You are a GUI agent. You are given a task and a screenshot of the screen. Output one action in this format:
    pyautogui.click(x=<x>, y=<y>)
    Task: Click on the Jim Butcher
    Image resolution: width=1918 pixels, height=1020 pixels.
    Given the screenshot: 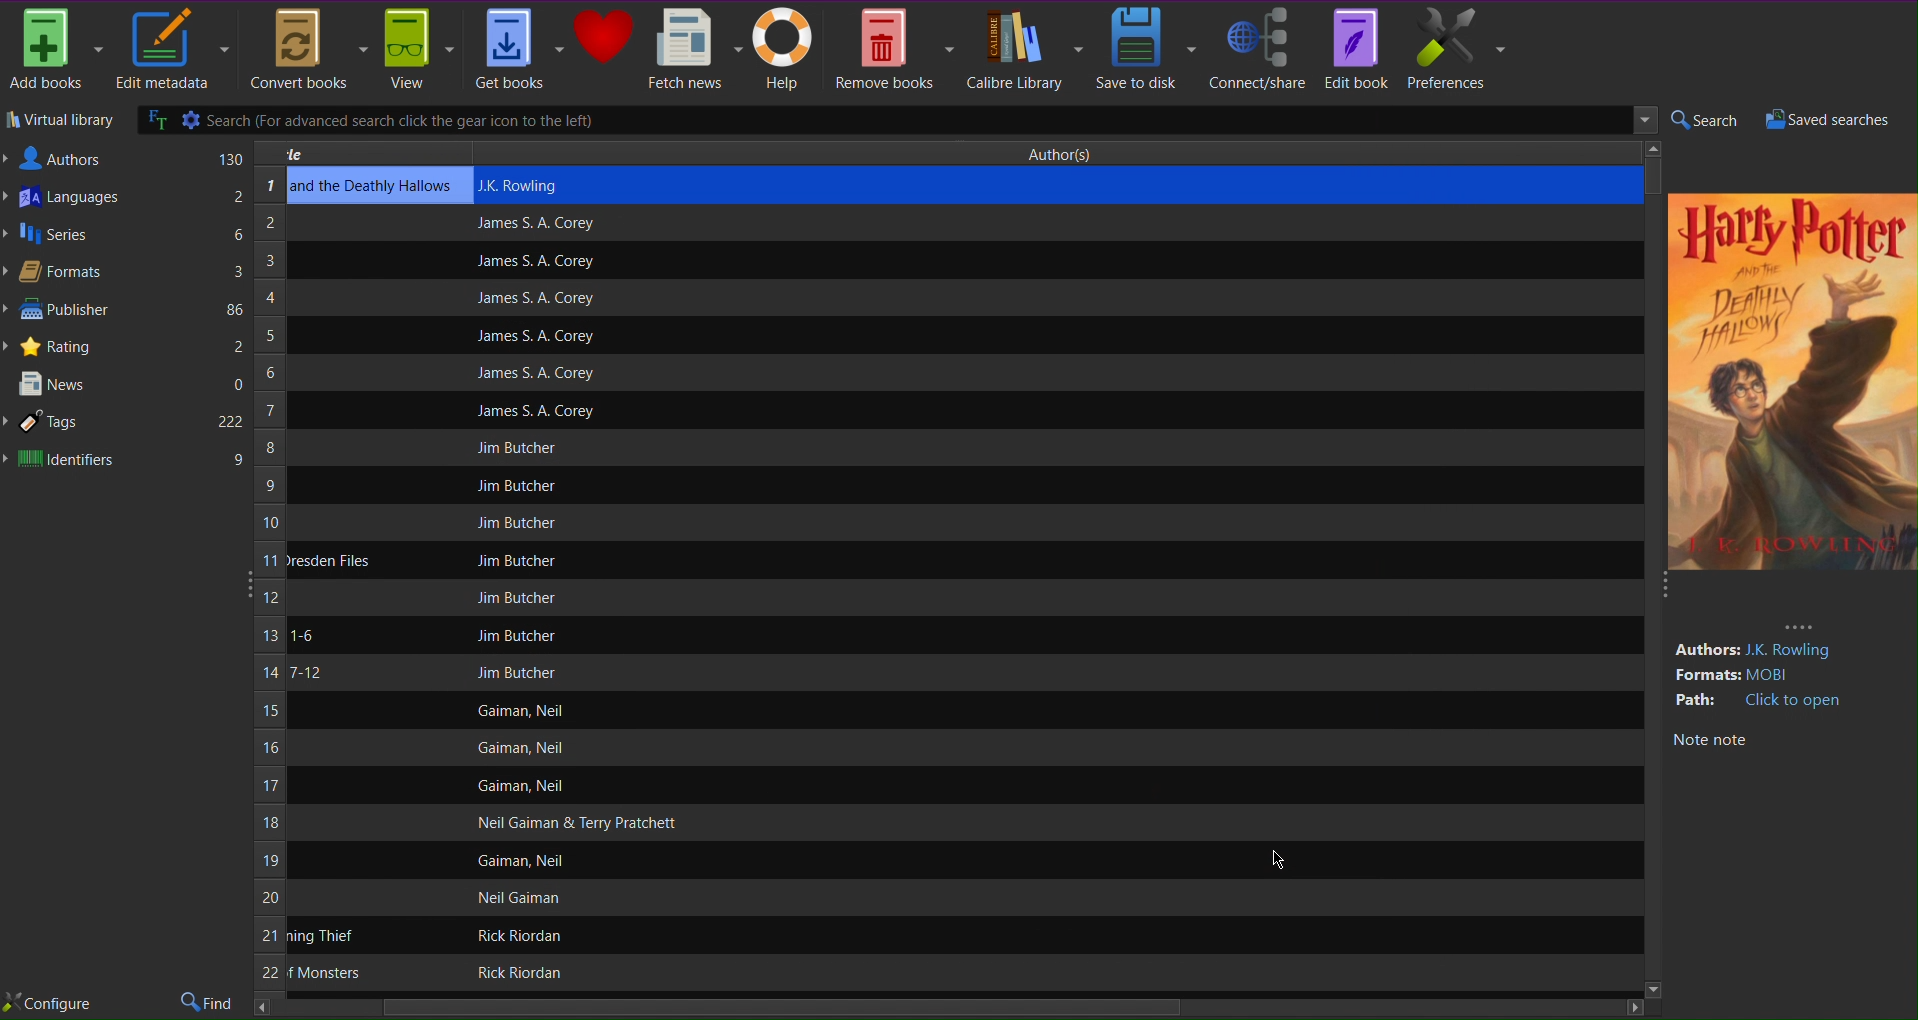 What is the action you would take?
    pyautogui.click(x=516, y=523)
    